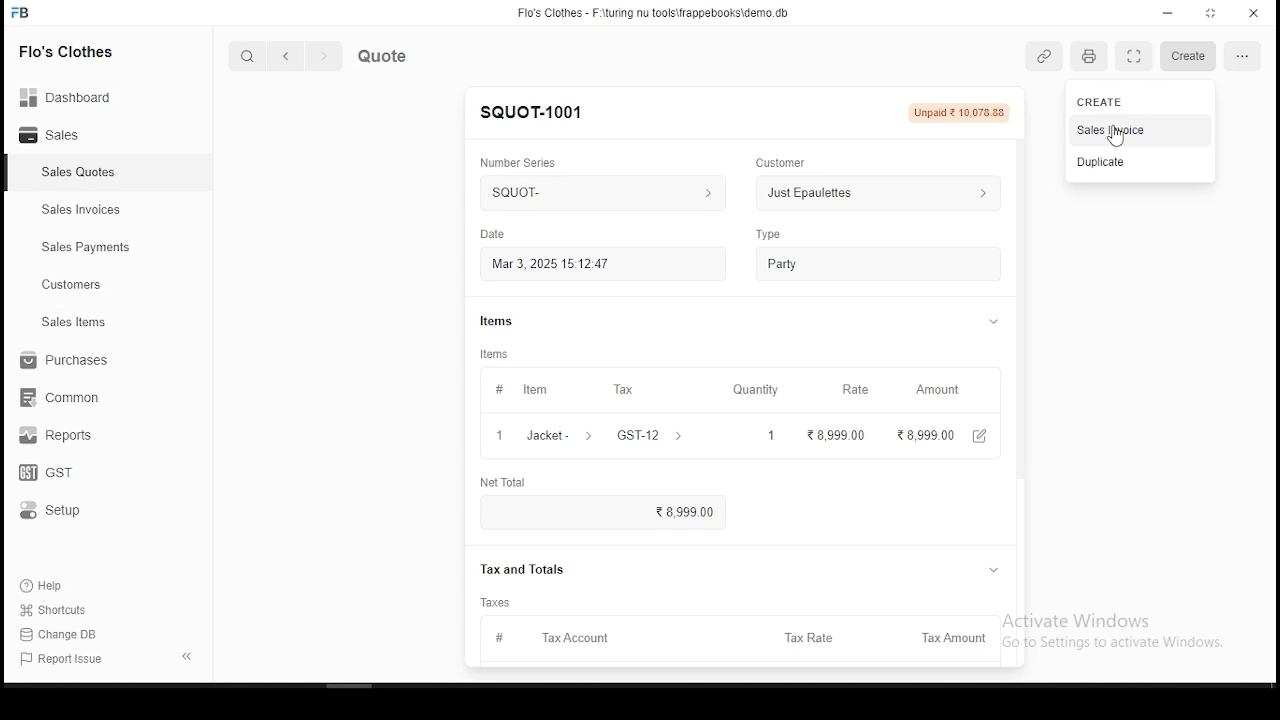 The height and width of the screenshot is (720, 1280). What do you see at coordinates (604, 262) in the screenshot?
I see `Mar 3, 2025 15:12:47` at bounding box center [604, 262].